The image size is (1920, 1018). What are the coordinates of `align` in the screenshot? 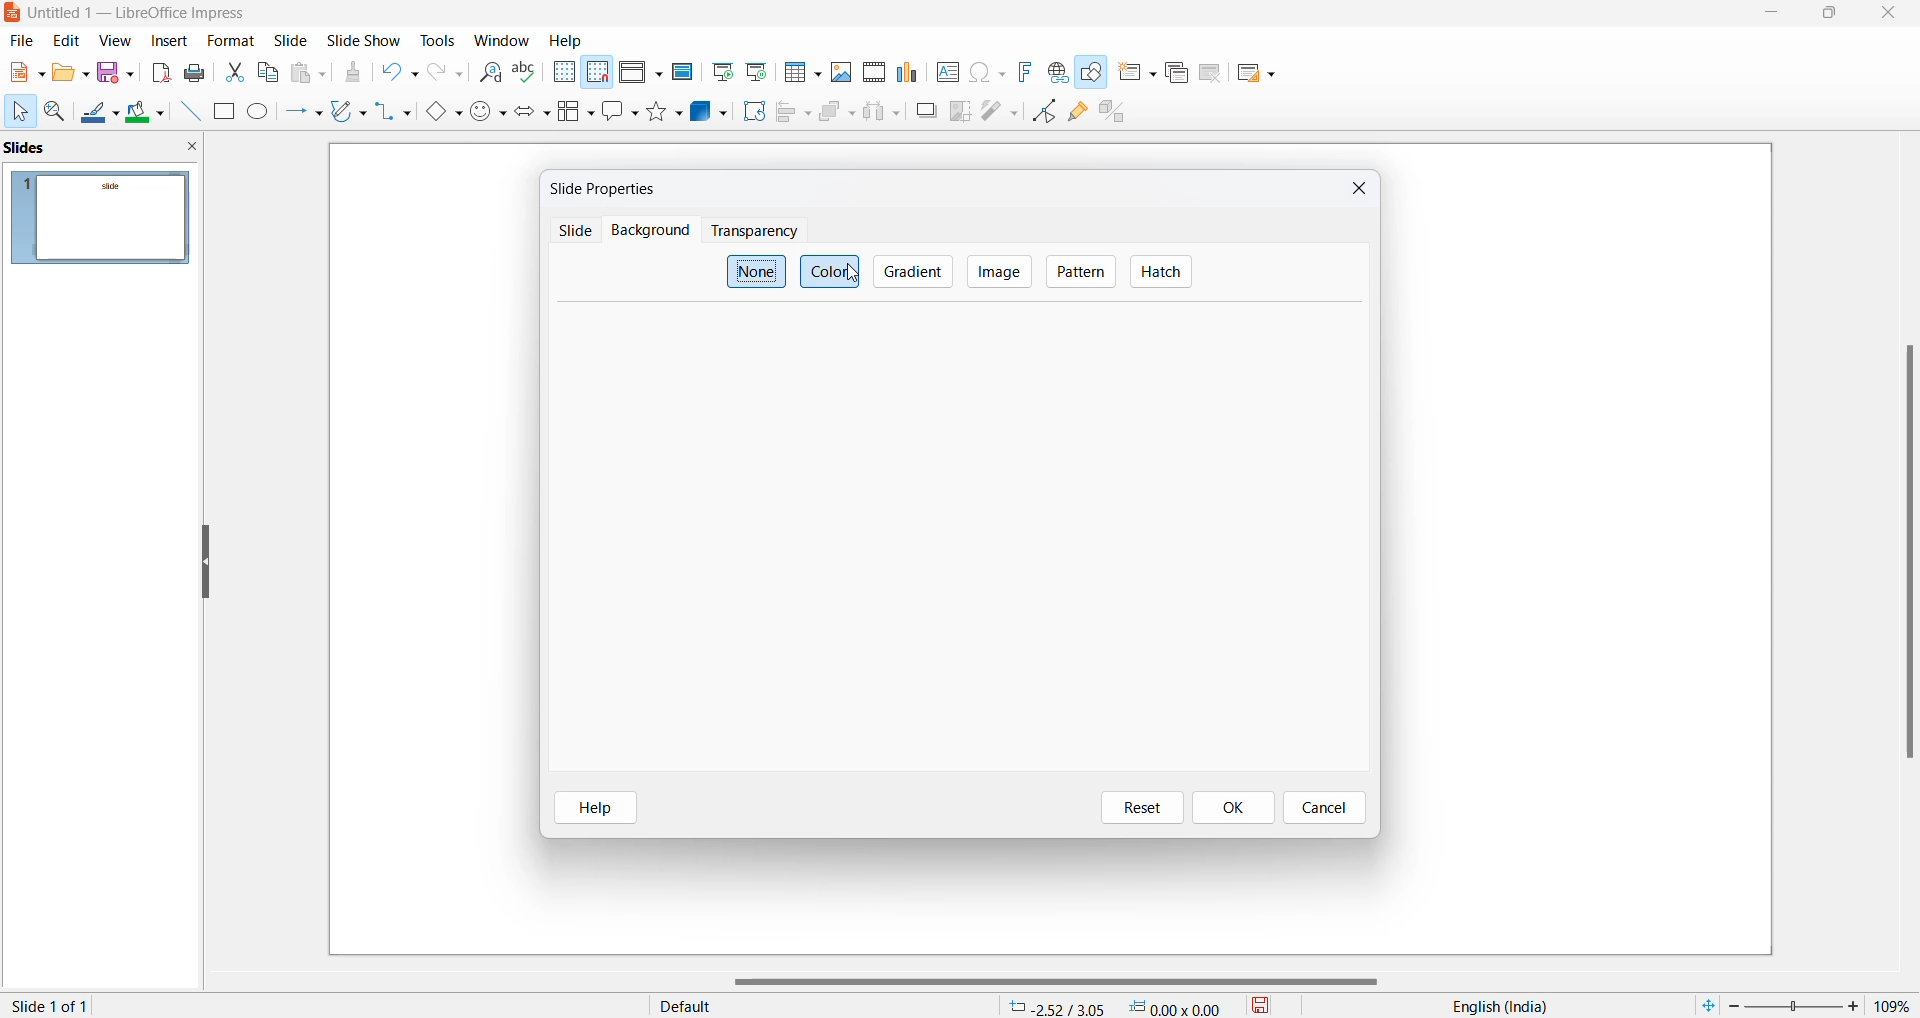 It's located at (794, 113).